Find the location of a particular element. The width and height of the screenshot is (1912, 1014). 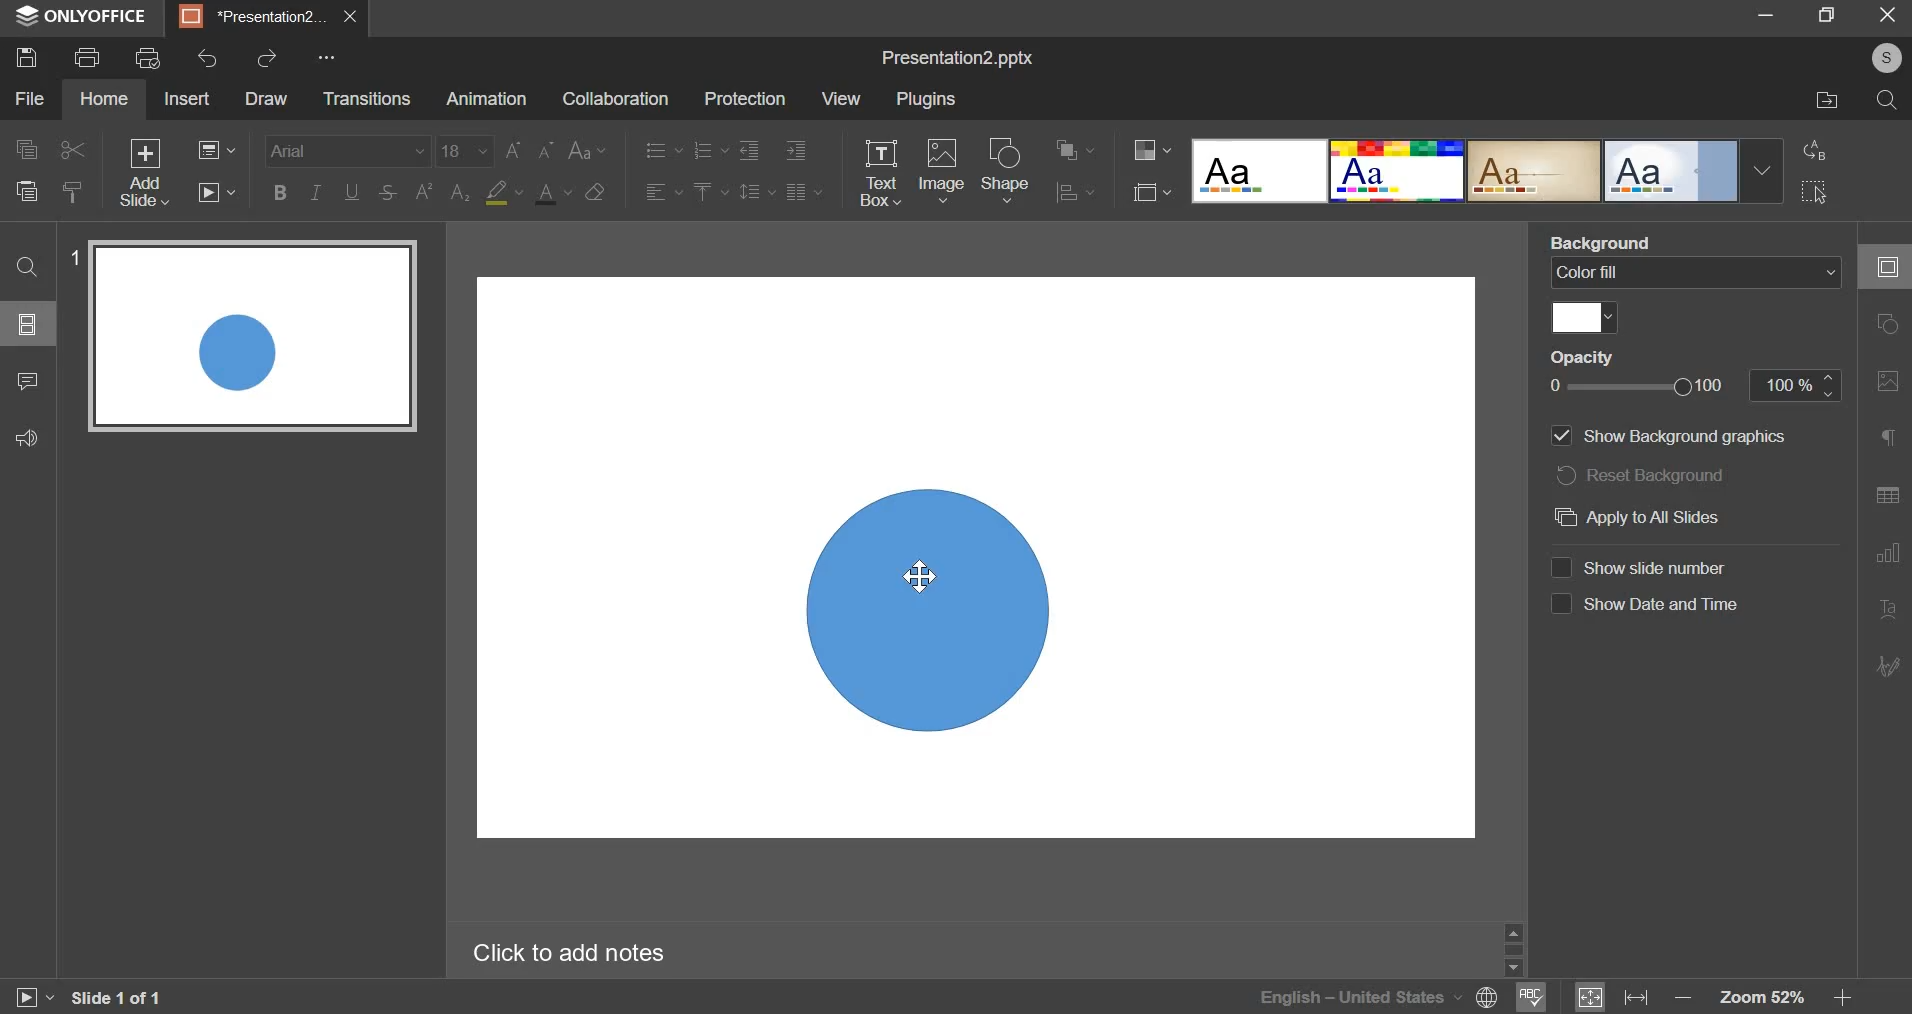

decrease indent is located at coordinates (797, 151).